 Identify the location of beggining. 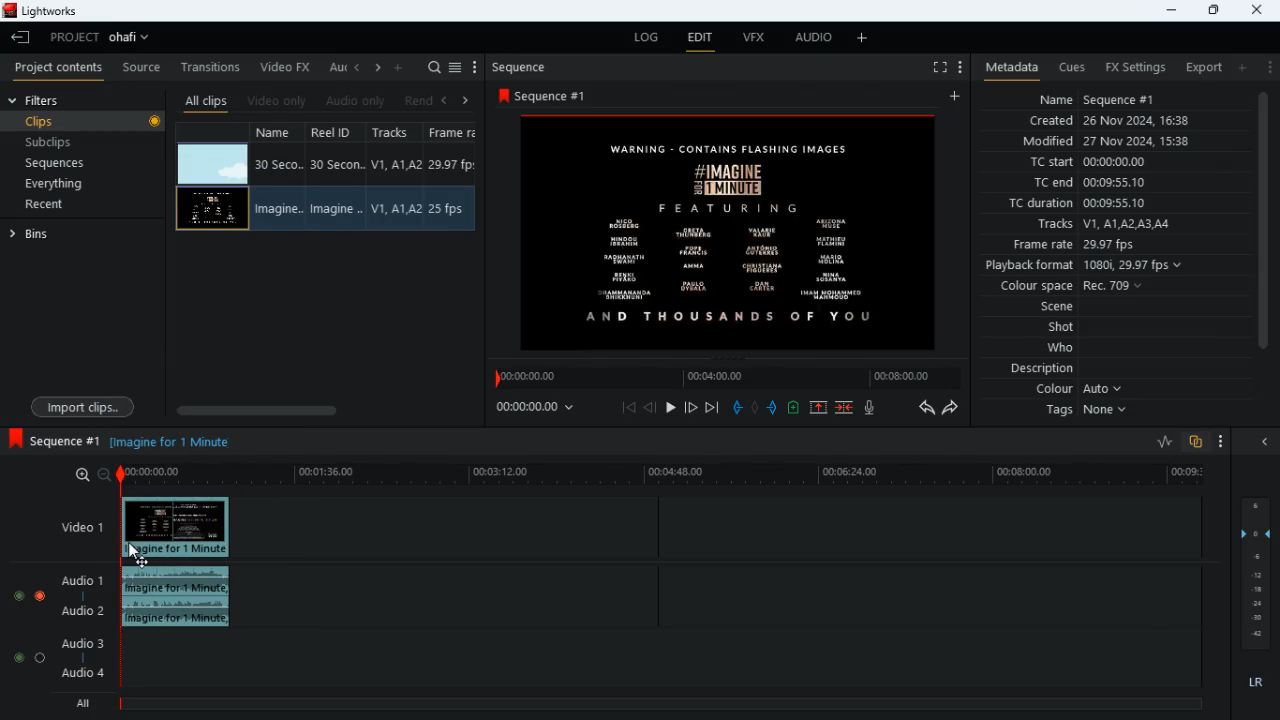
(628, 408).